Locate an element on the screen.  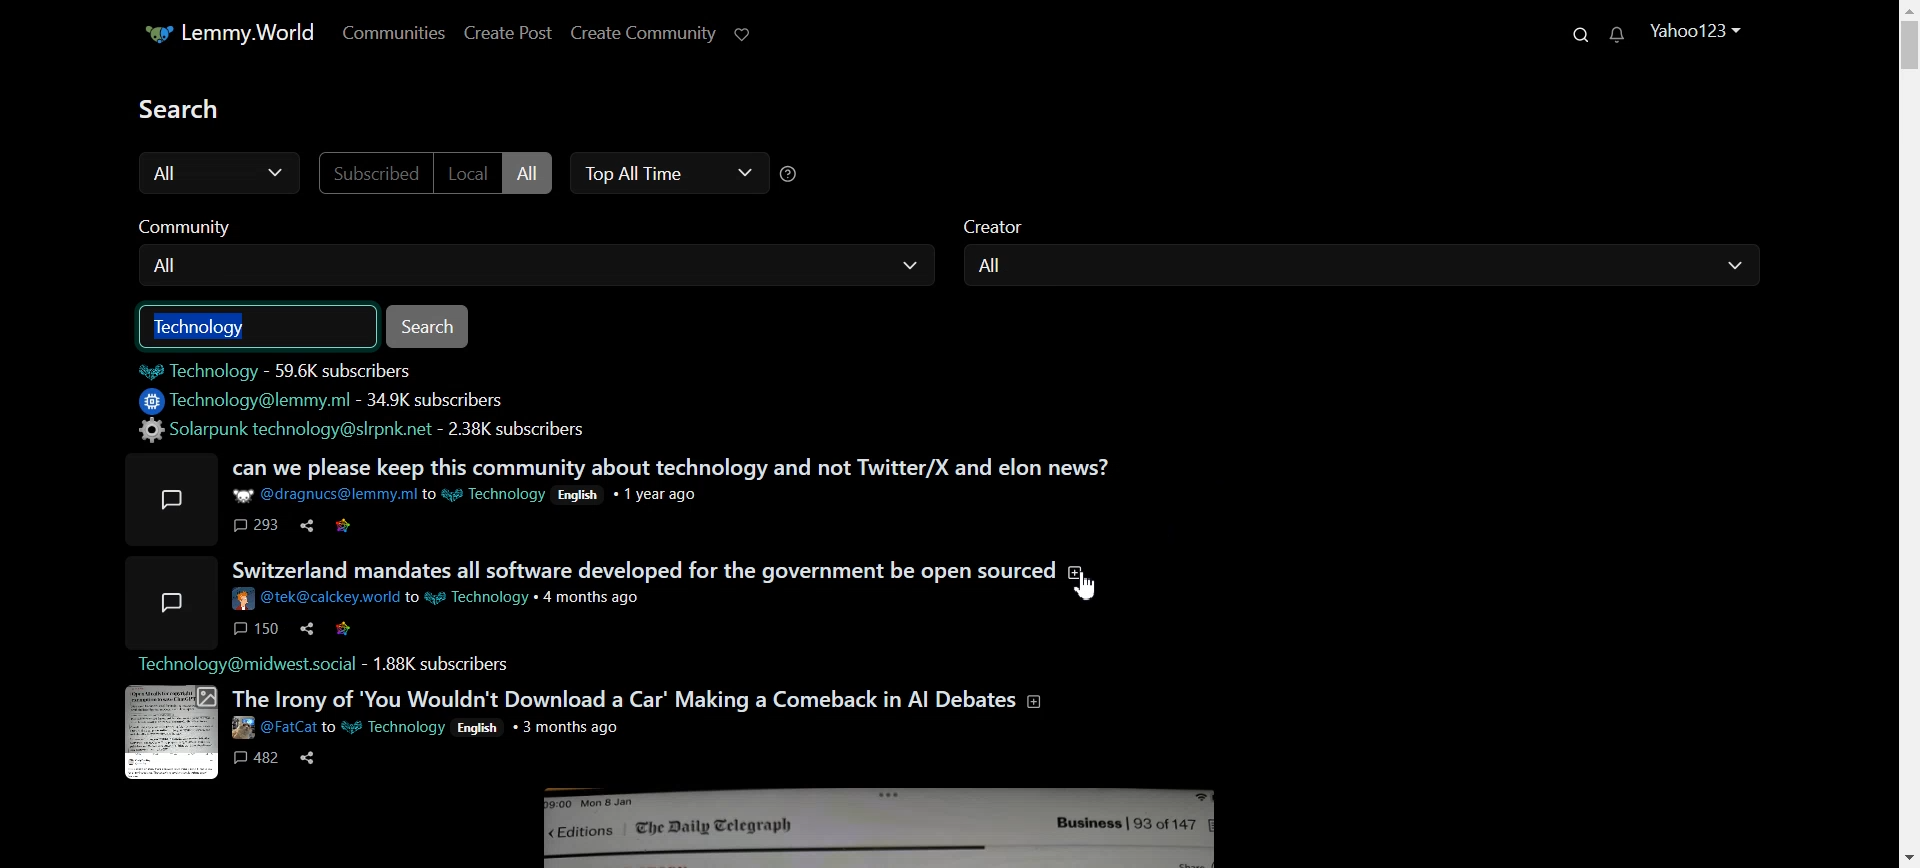
All is located at coordinates (532, 174).